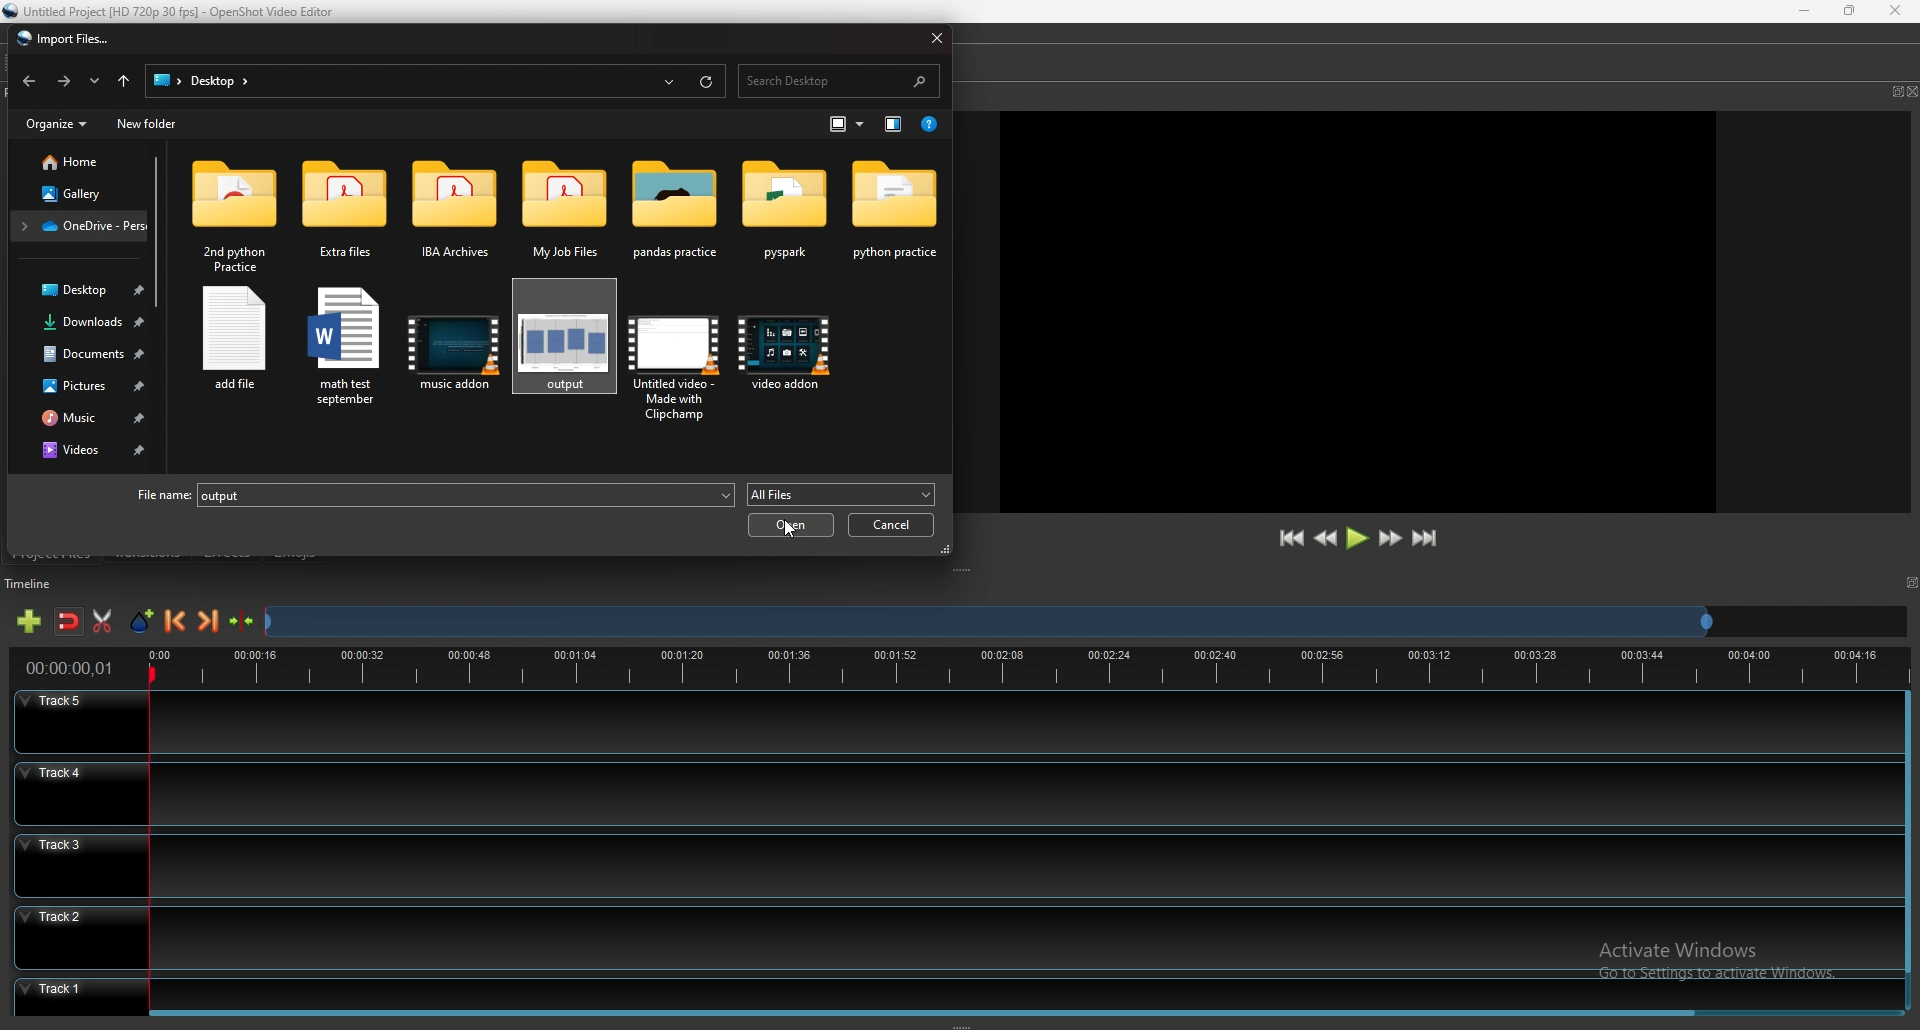 This screenshot has width=1920, height=1030. What do you see at coordinates (125, 82) in the screenshot?
I see `upto desktop` at bounding box center [125, 82].